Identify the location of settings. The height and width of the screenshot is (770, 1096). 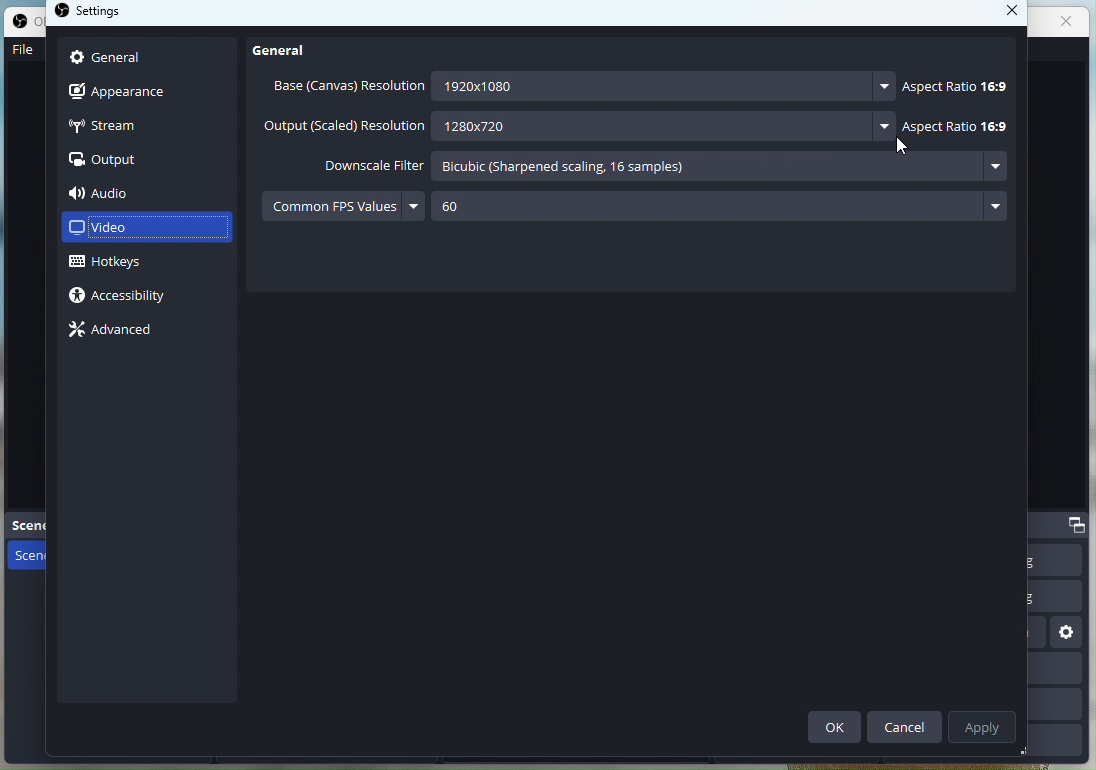
(1068, 635).